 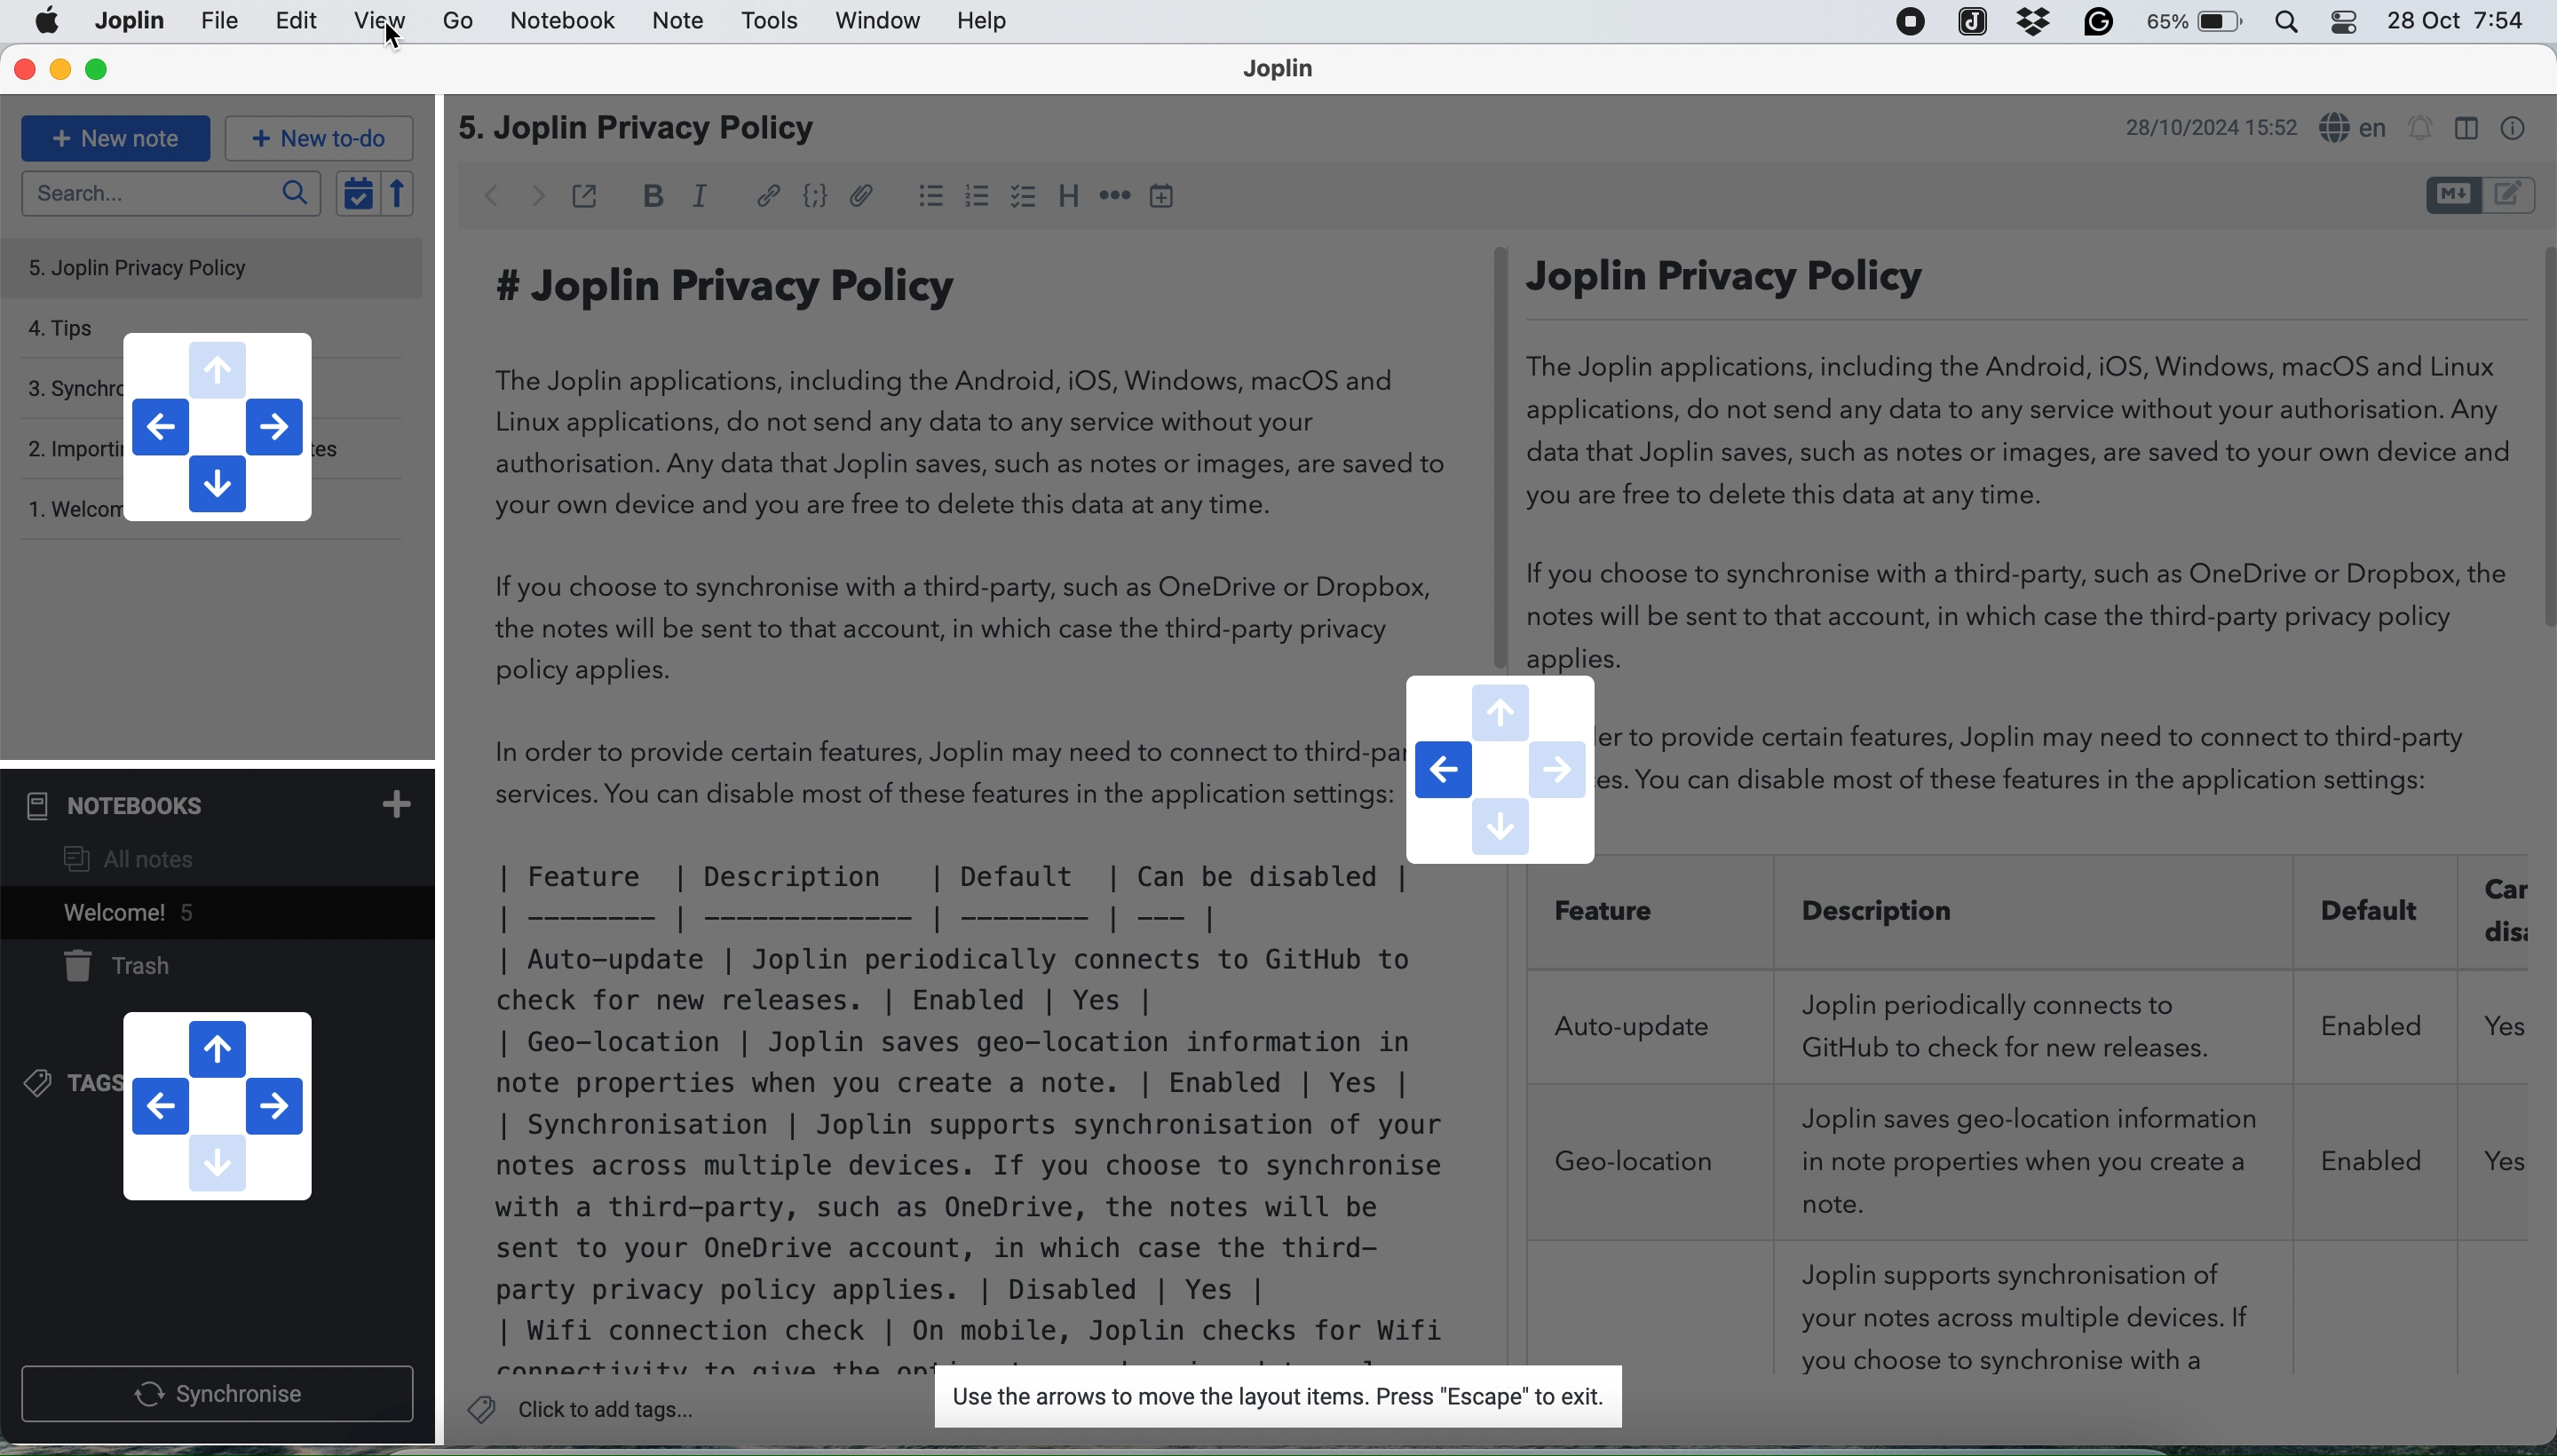 I want to click on control center, so click(x=2350, y=22).